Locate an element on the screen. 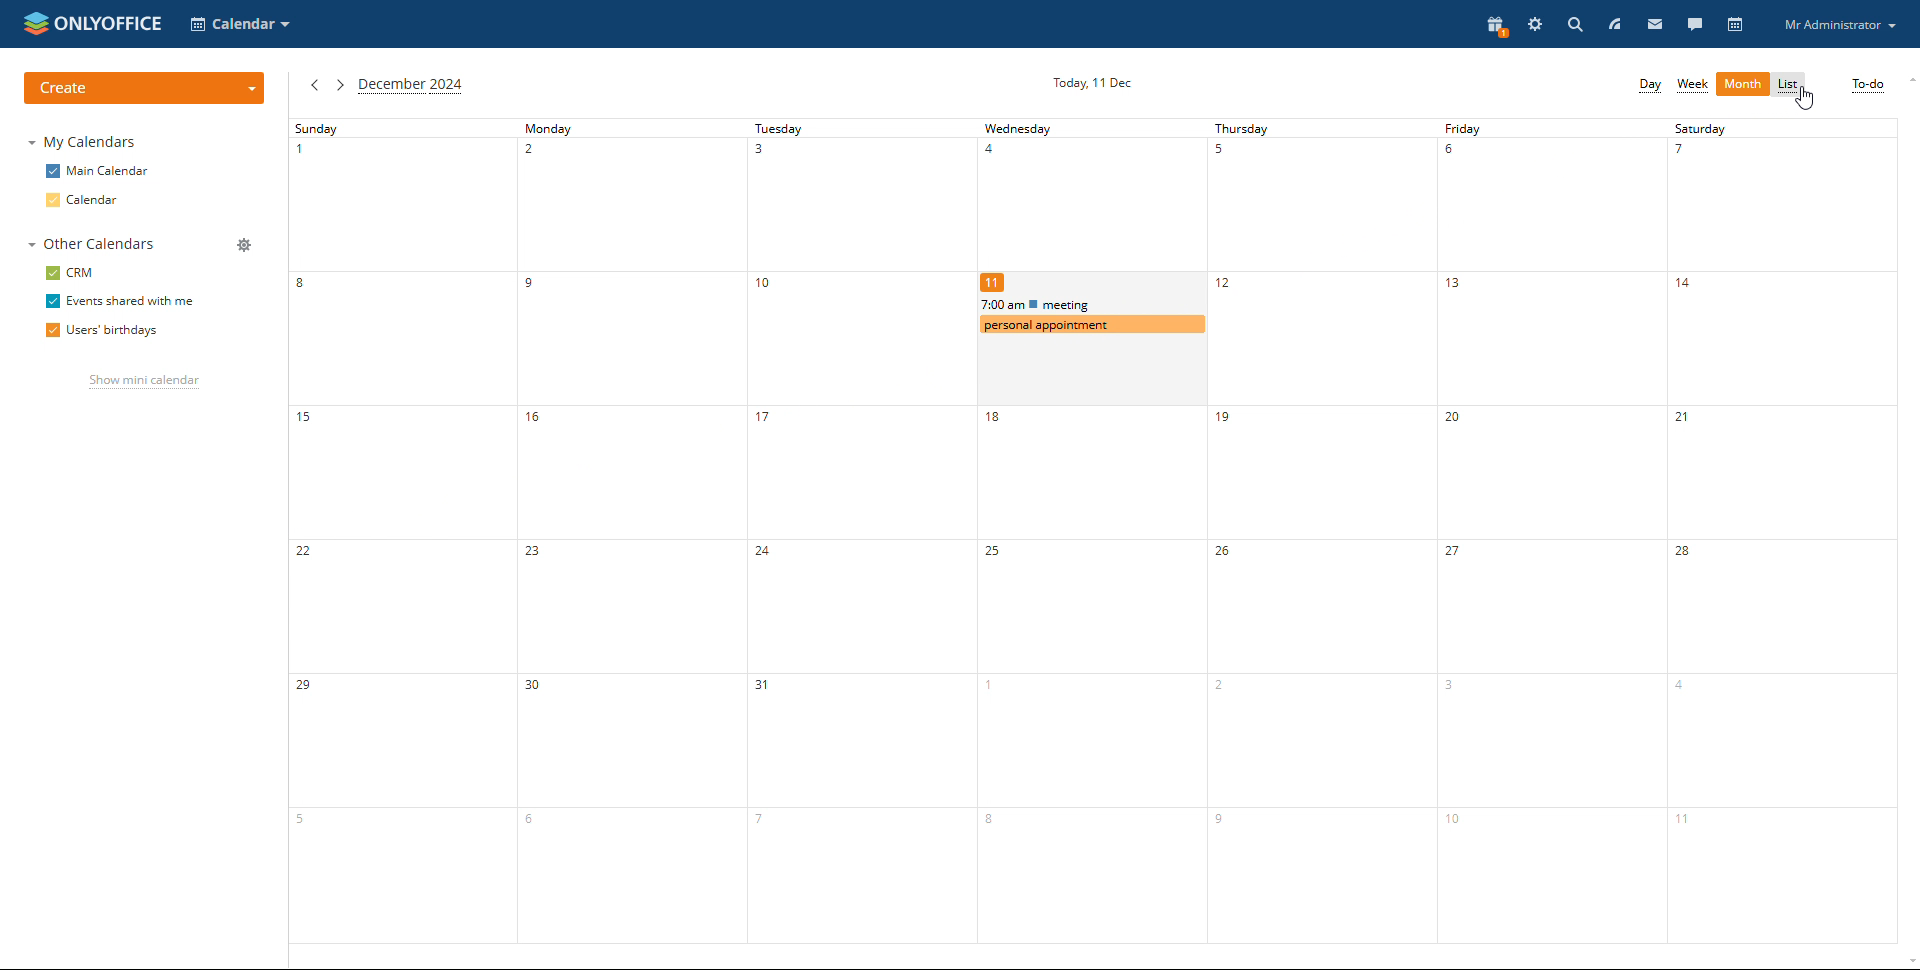 The height and width of the screenshot is (970, 1920). users' birthdays is located at coordinates (102, 331).